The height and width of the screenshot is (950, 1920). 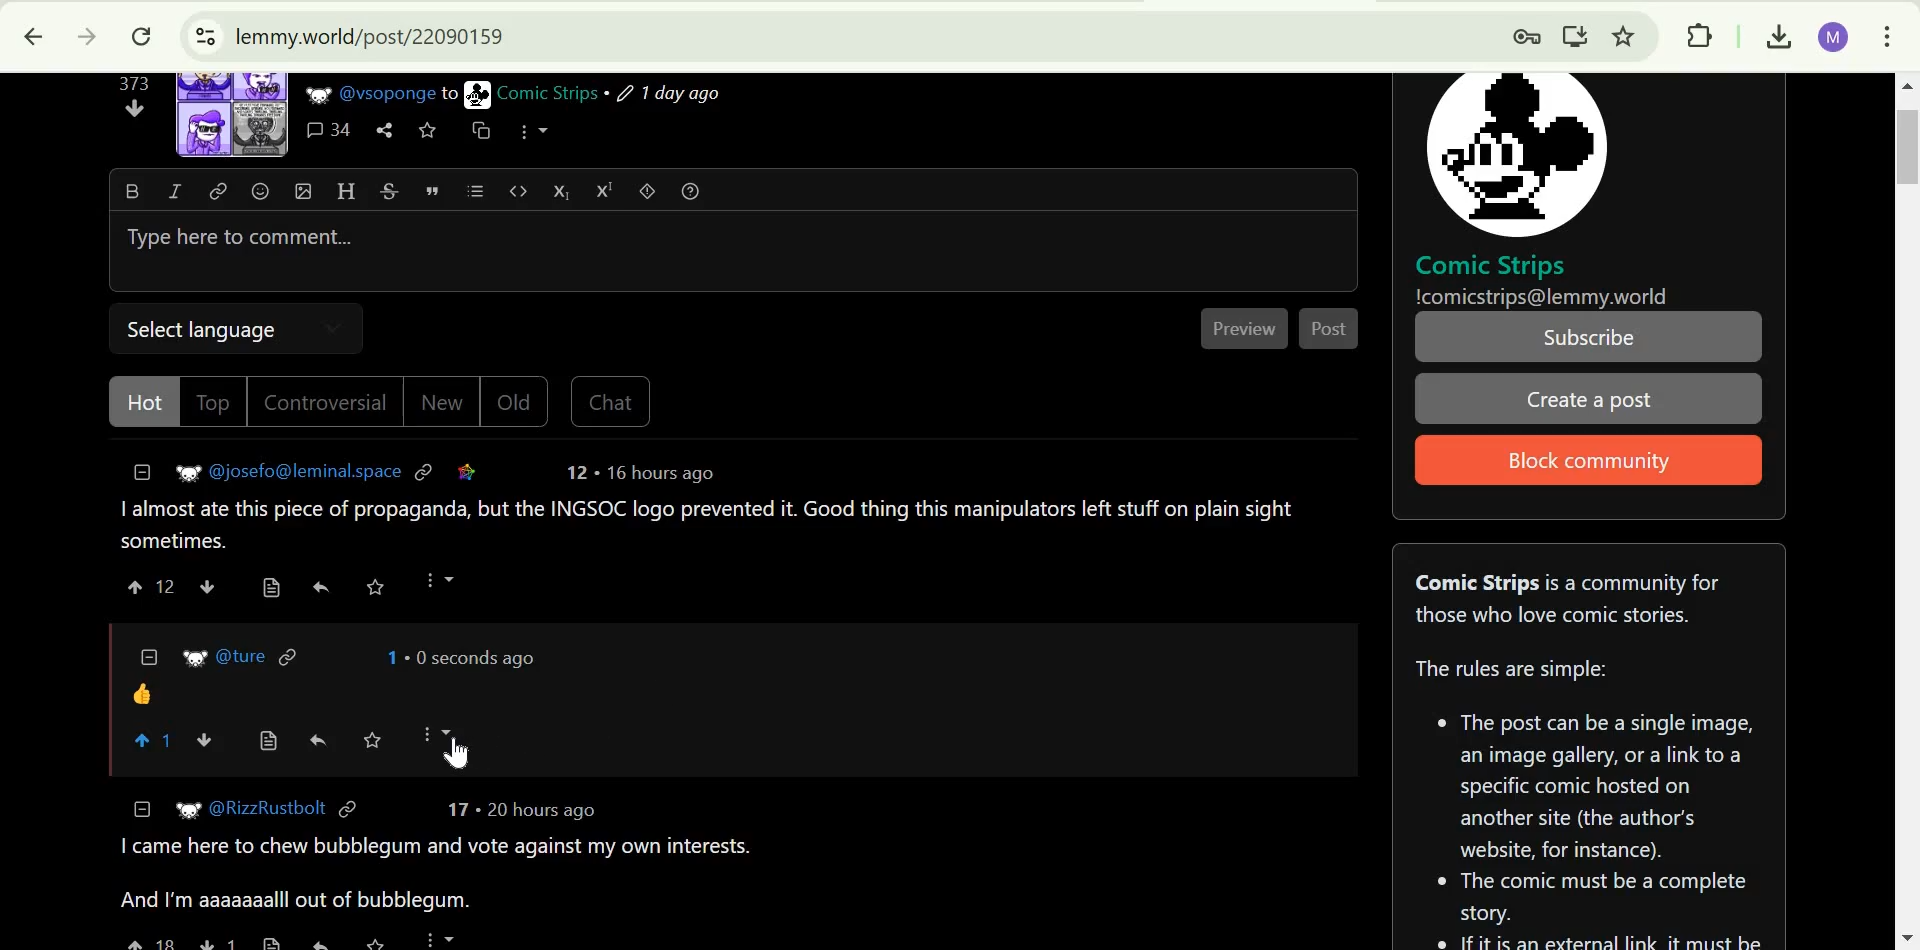 I want to click on 373 points, so click(x=133, y=83).